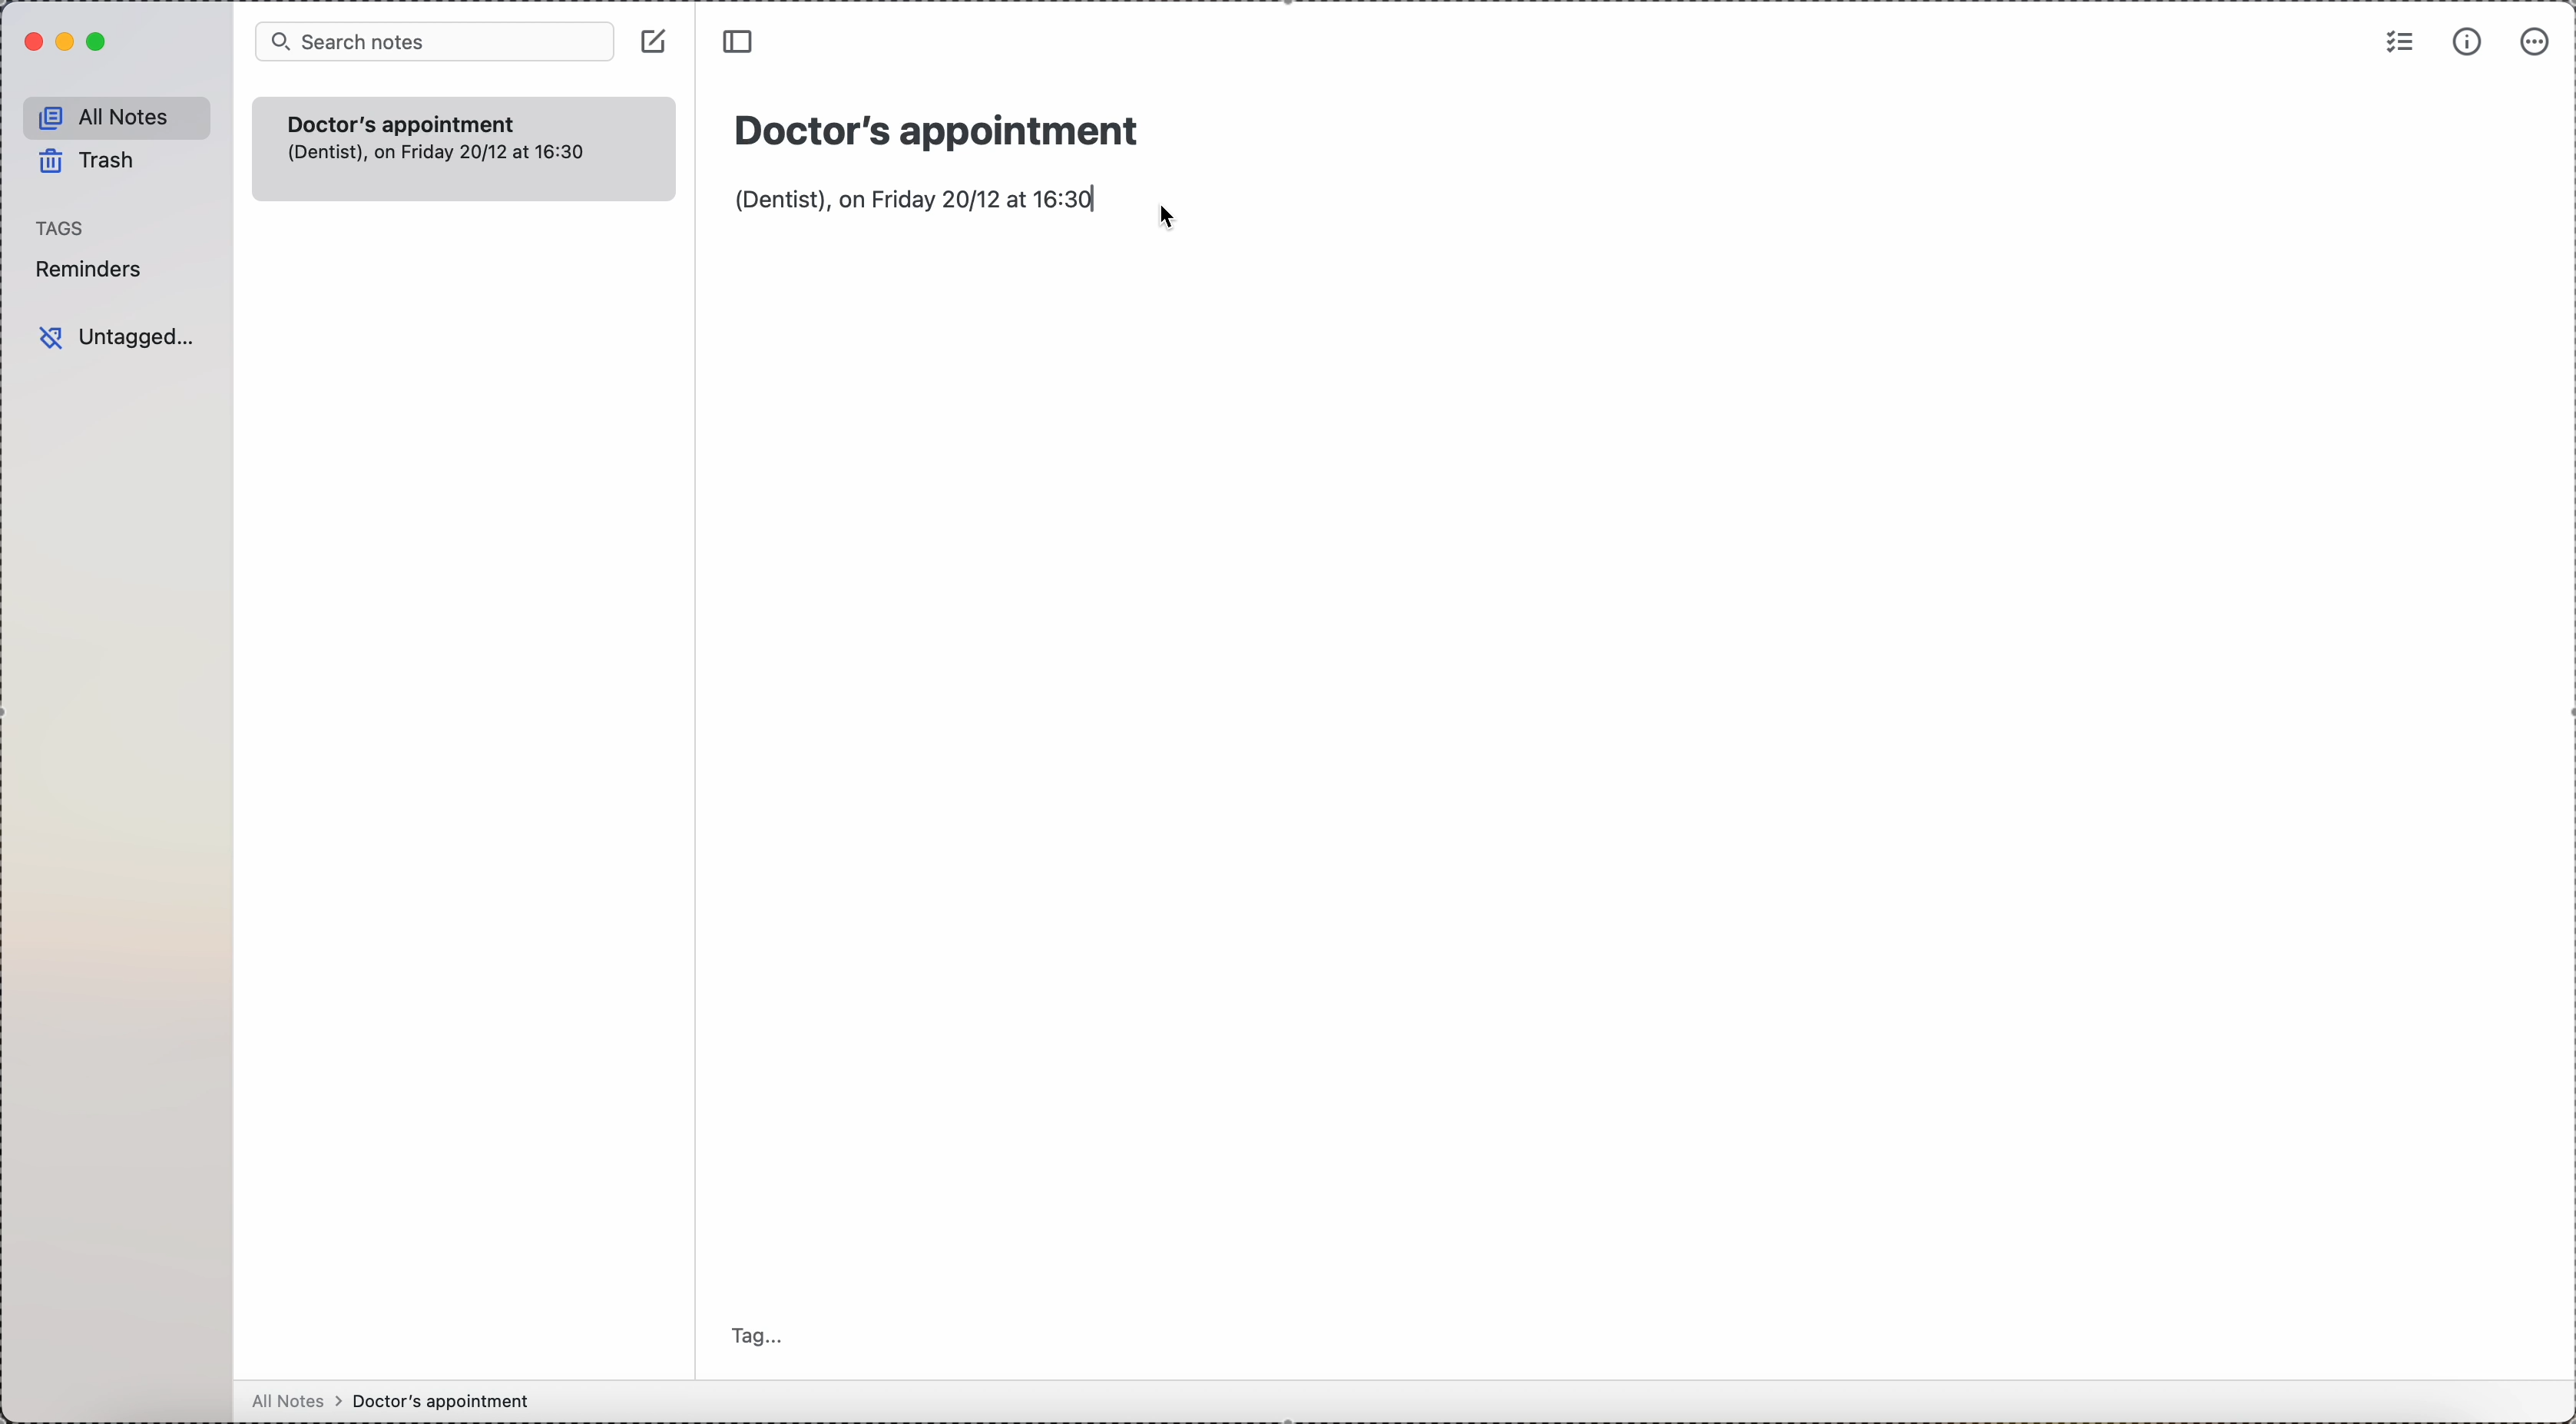  I want to click on toggle sidebar, so click(742, 45).